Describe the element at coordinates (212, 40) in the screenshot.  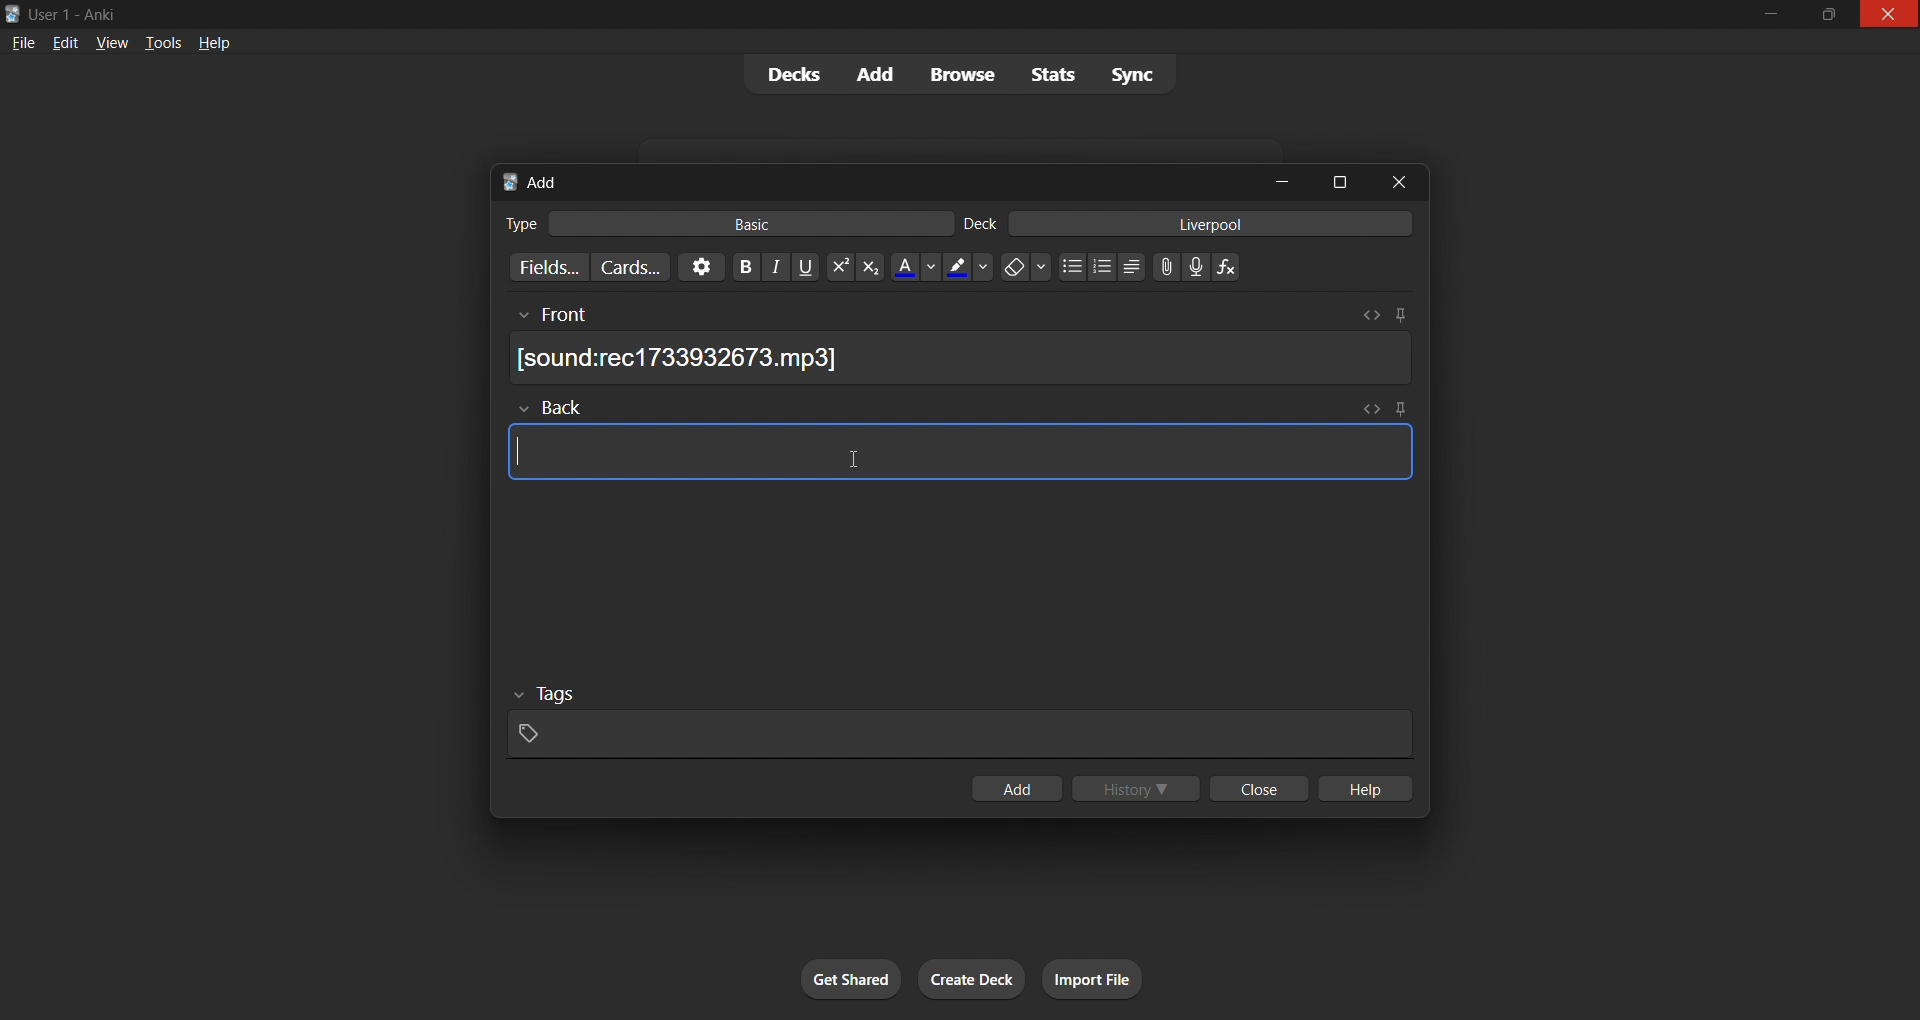
I see `help` at that location.